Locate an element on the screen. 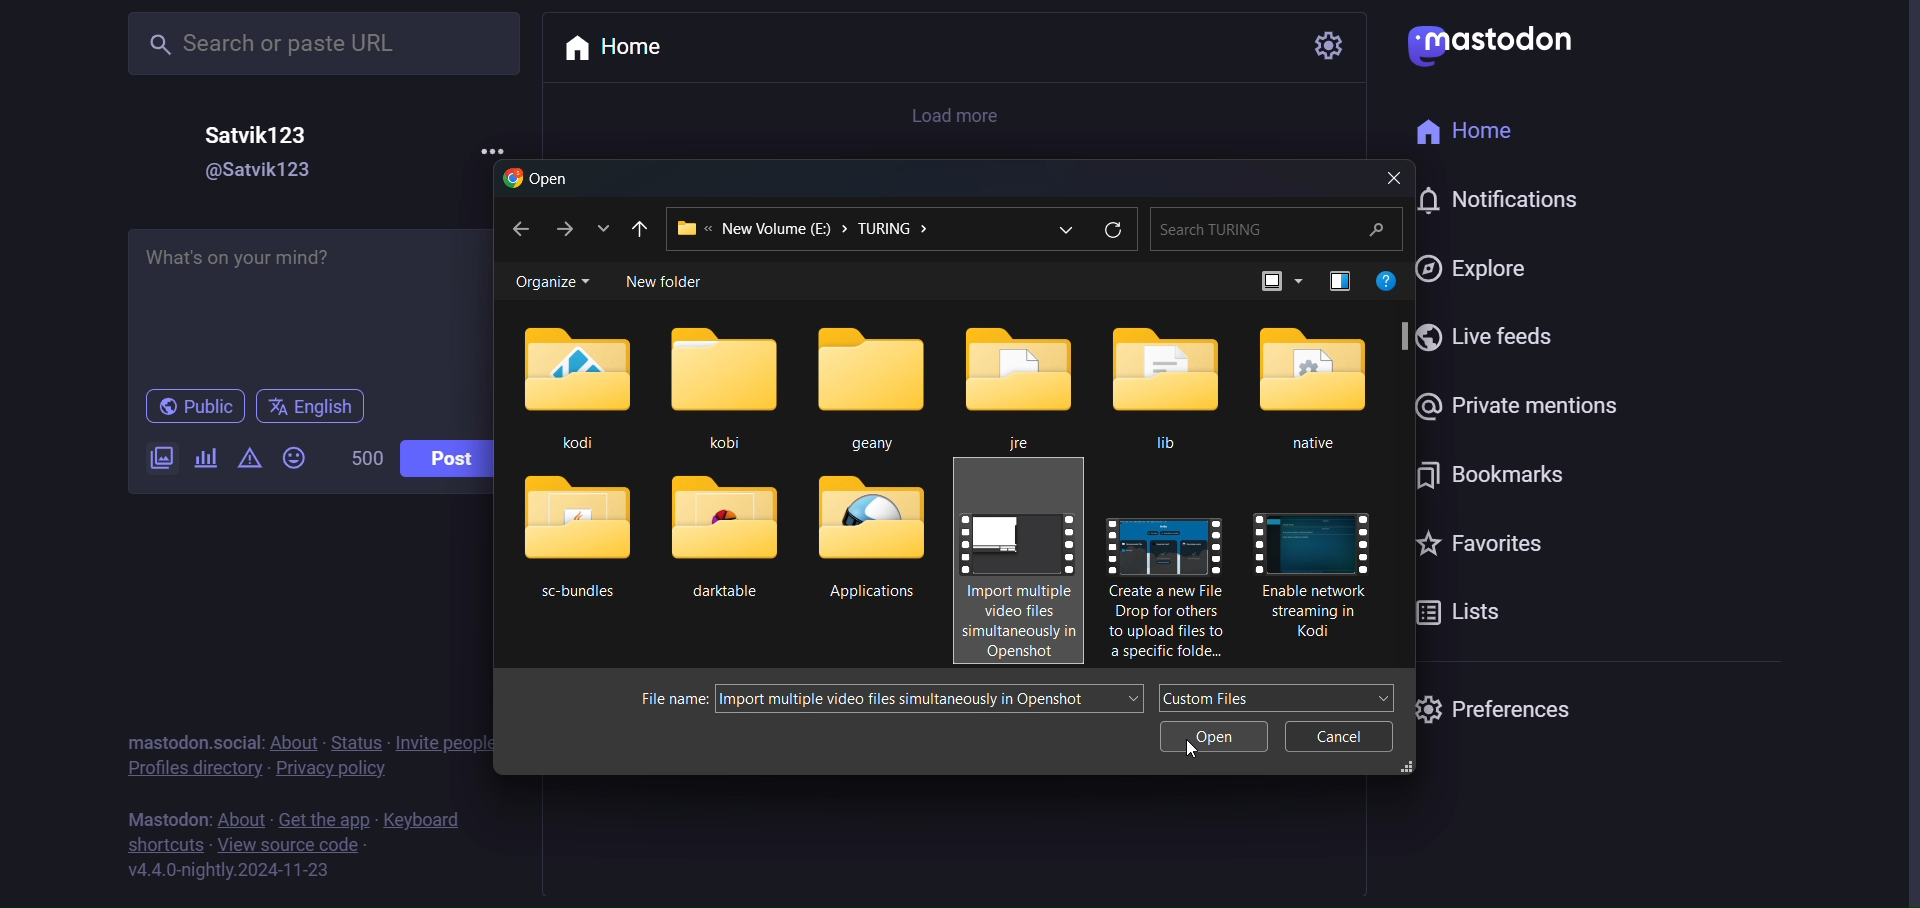 This screenshot has width=1920, height=908. Import multiple video files simultaneously in Openshot is located at coordinates (905, 698).